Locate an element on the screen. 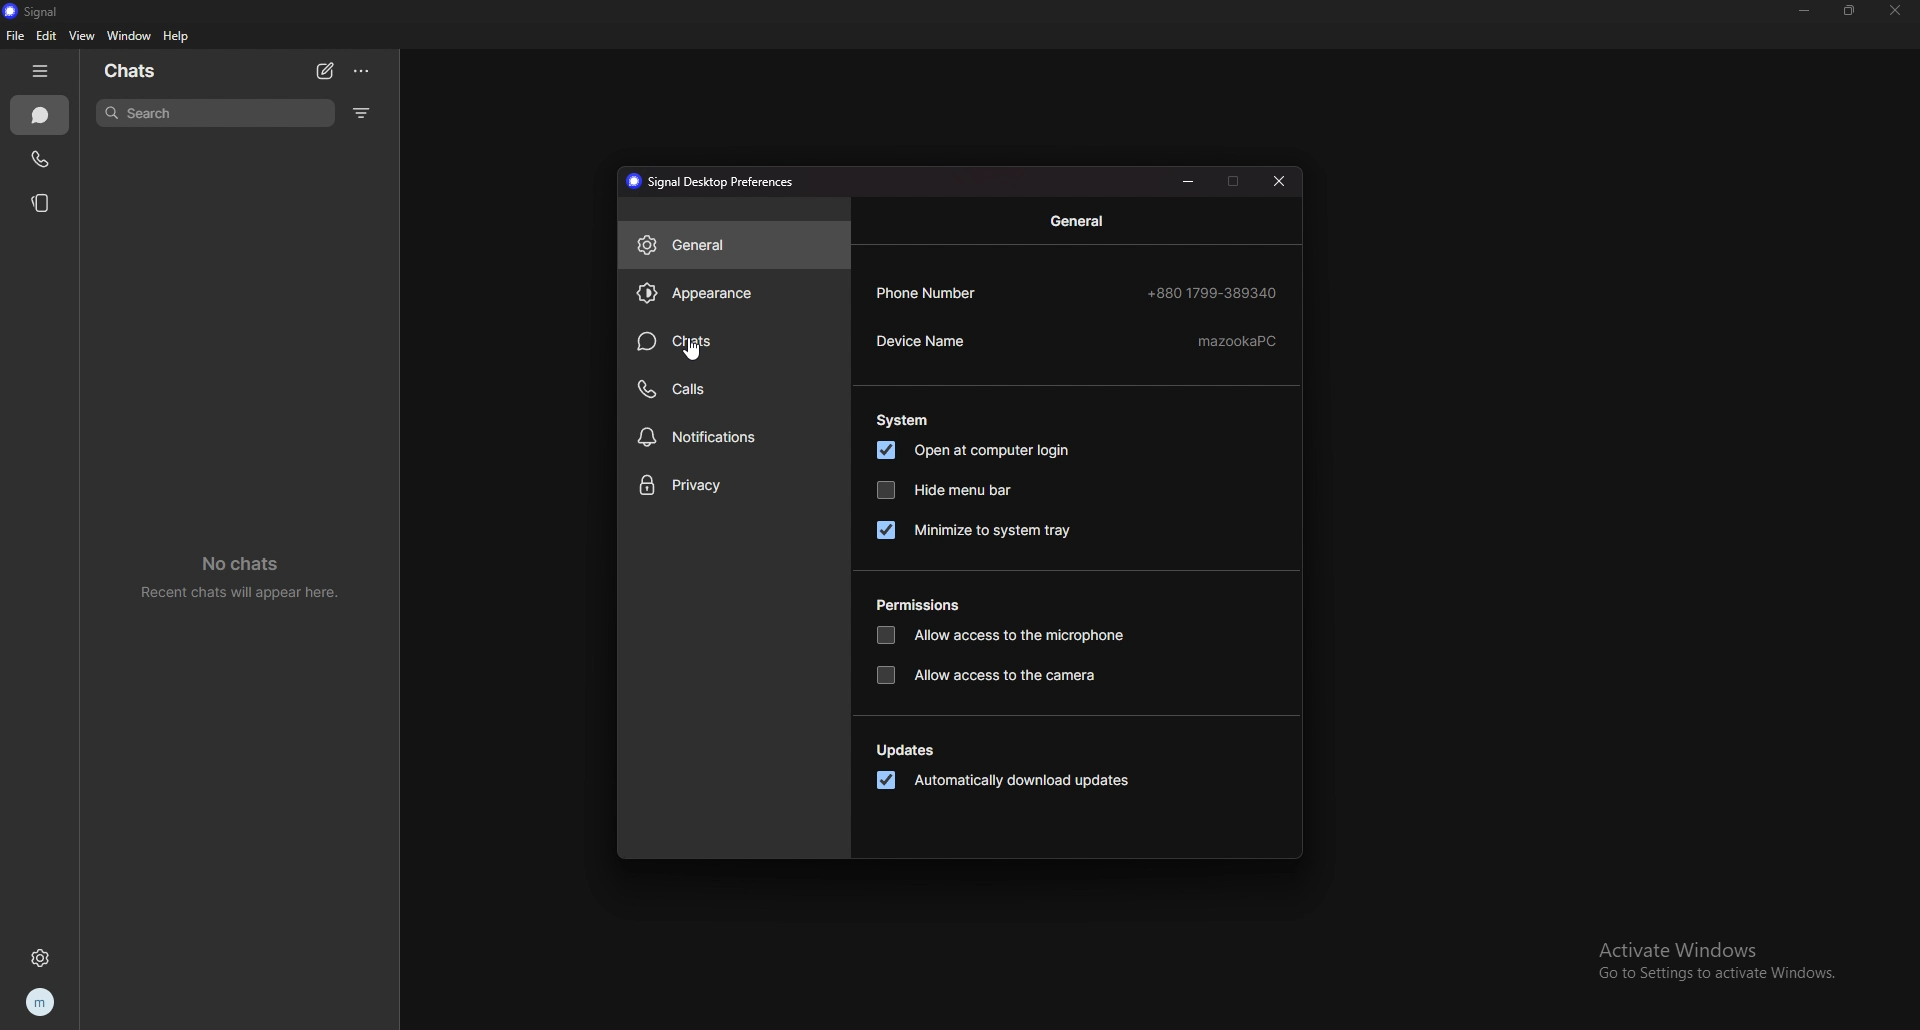 This screenshot has height=1030, width=1920. chats is located at coordinates (736, 341).